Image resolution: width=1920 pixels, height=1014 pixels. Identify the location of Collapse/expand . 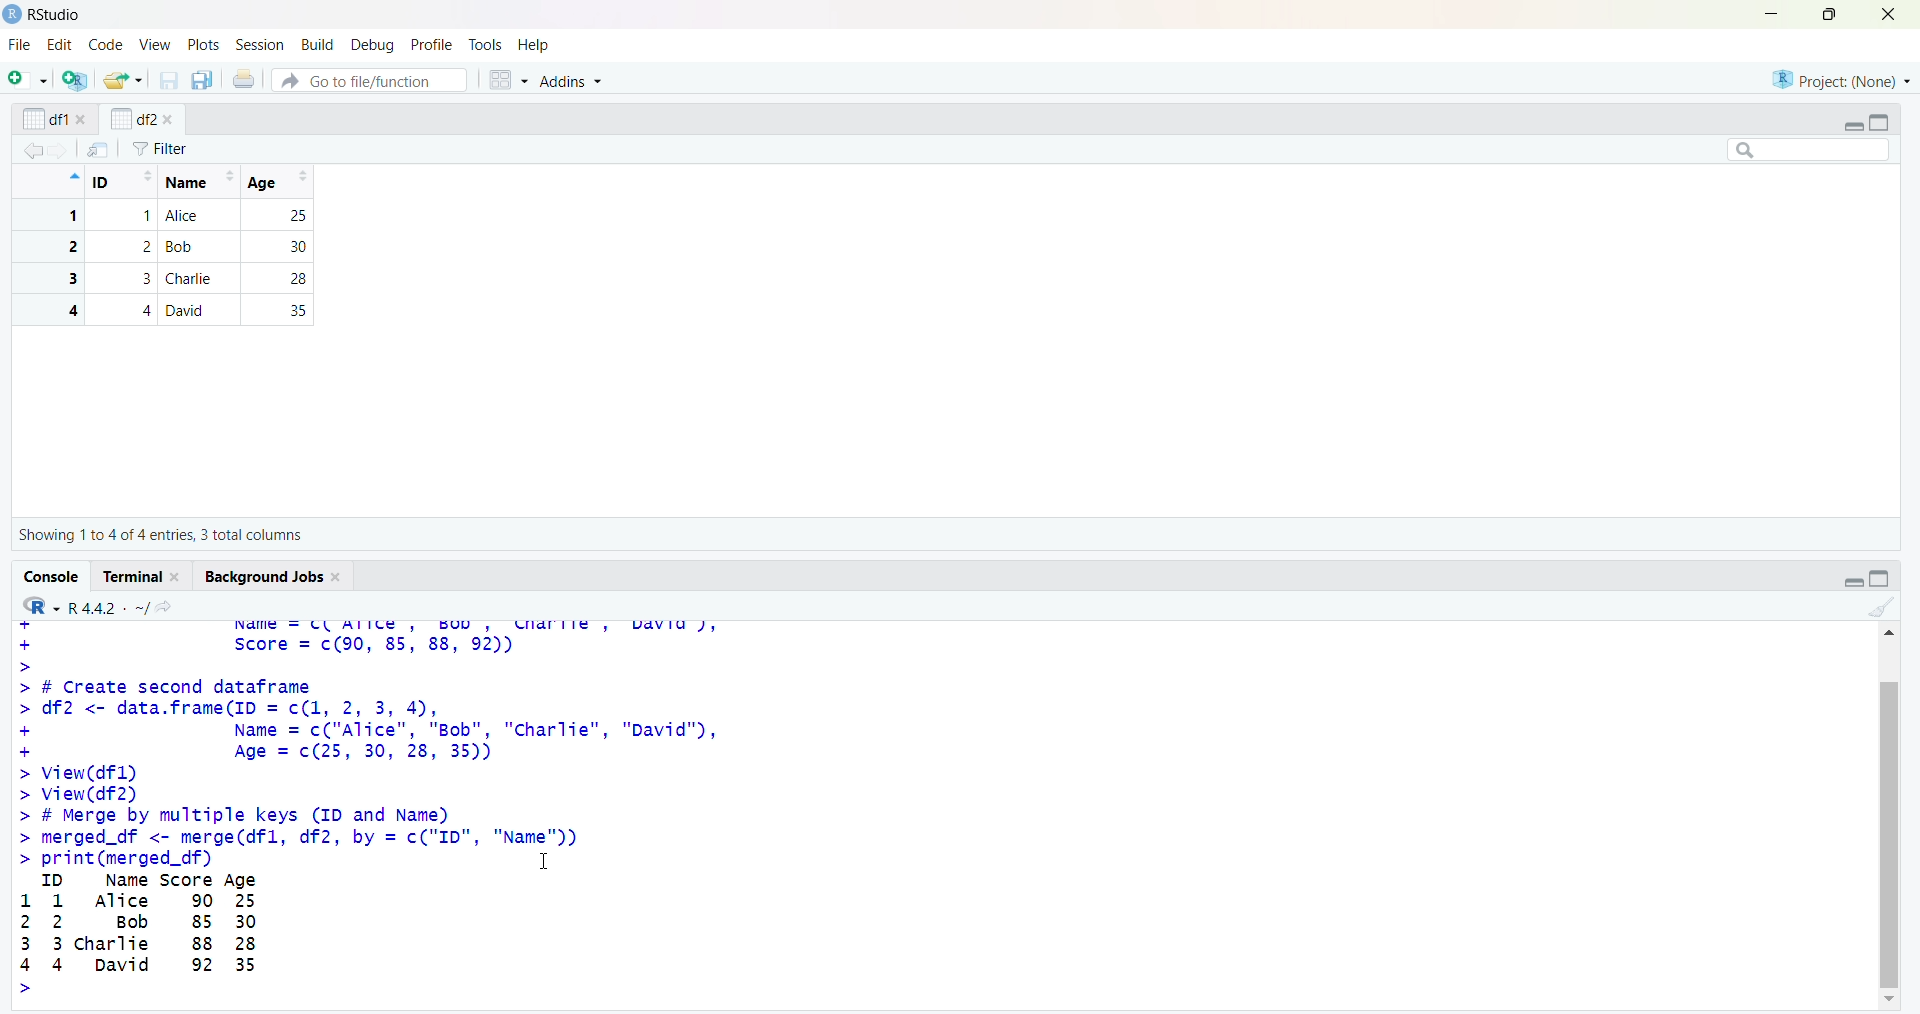
(1852, 127).